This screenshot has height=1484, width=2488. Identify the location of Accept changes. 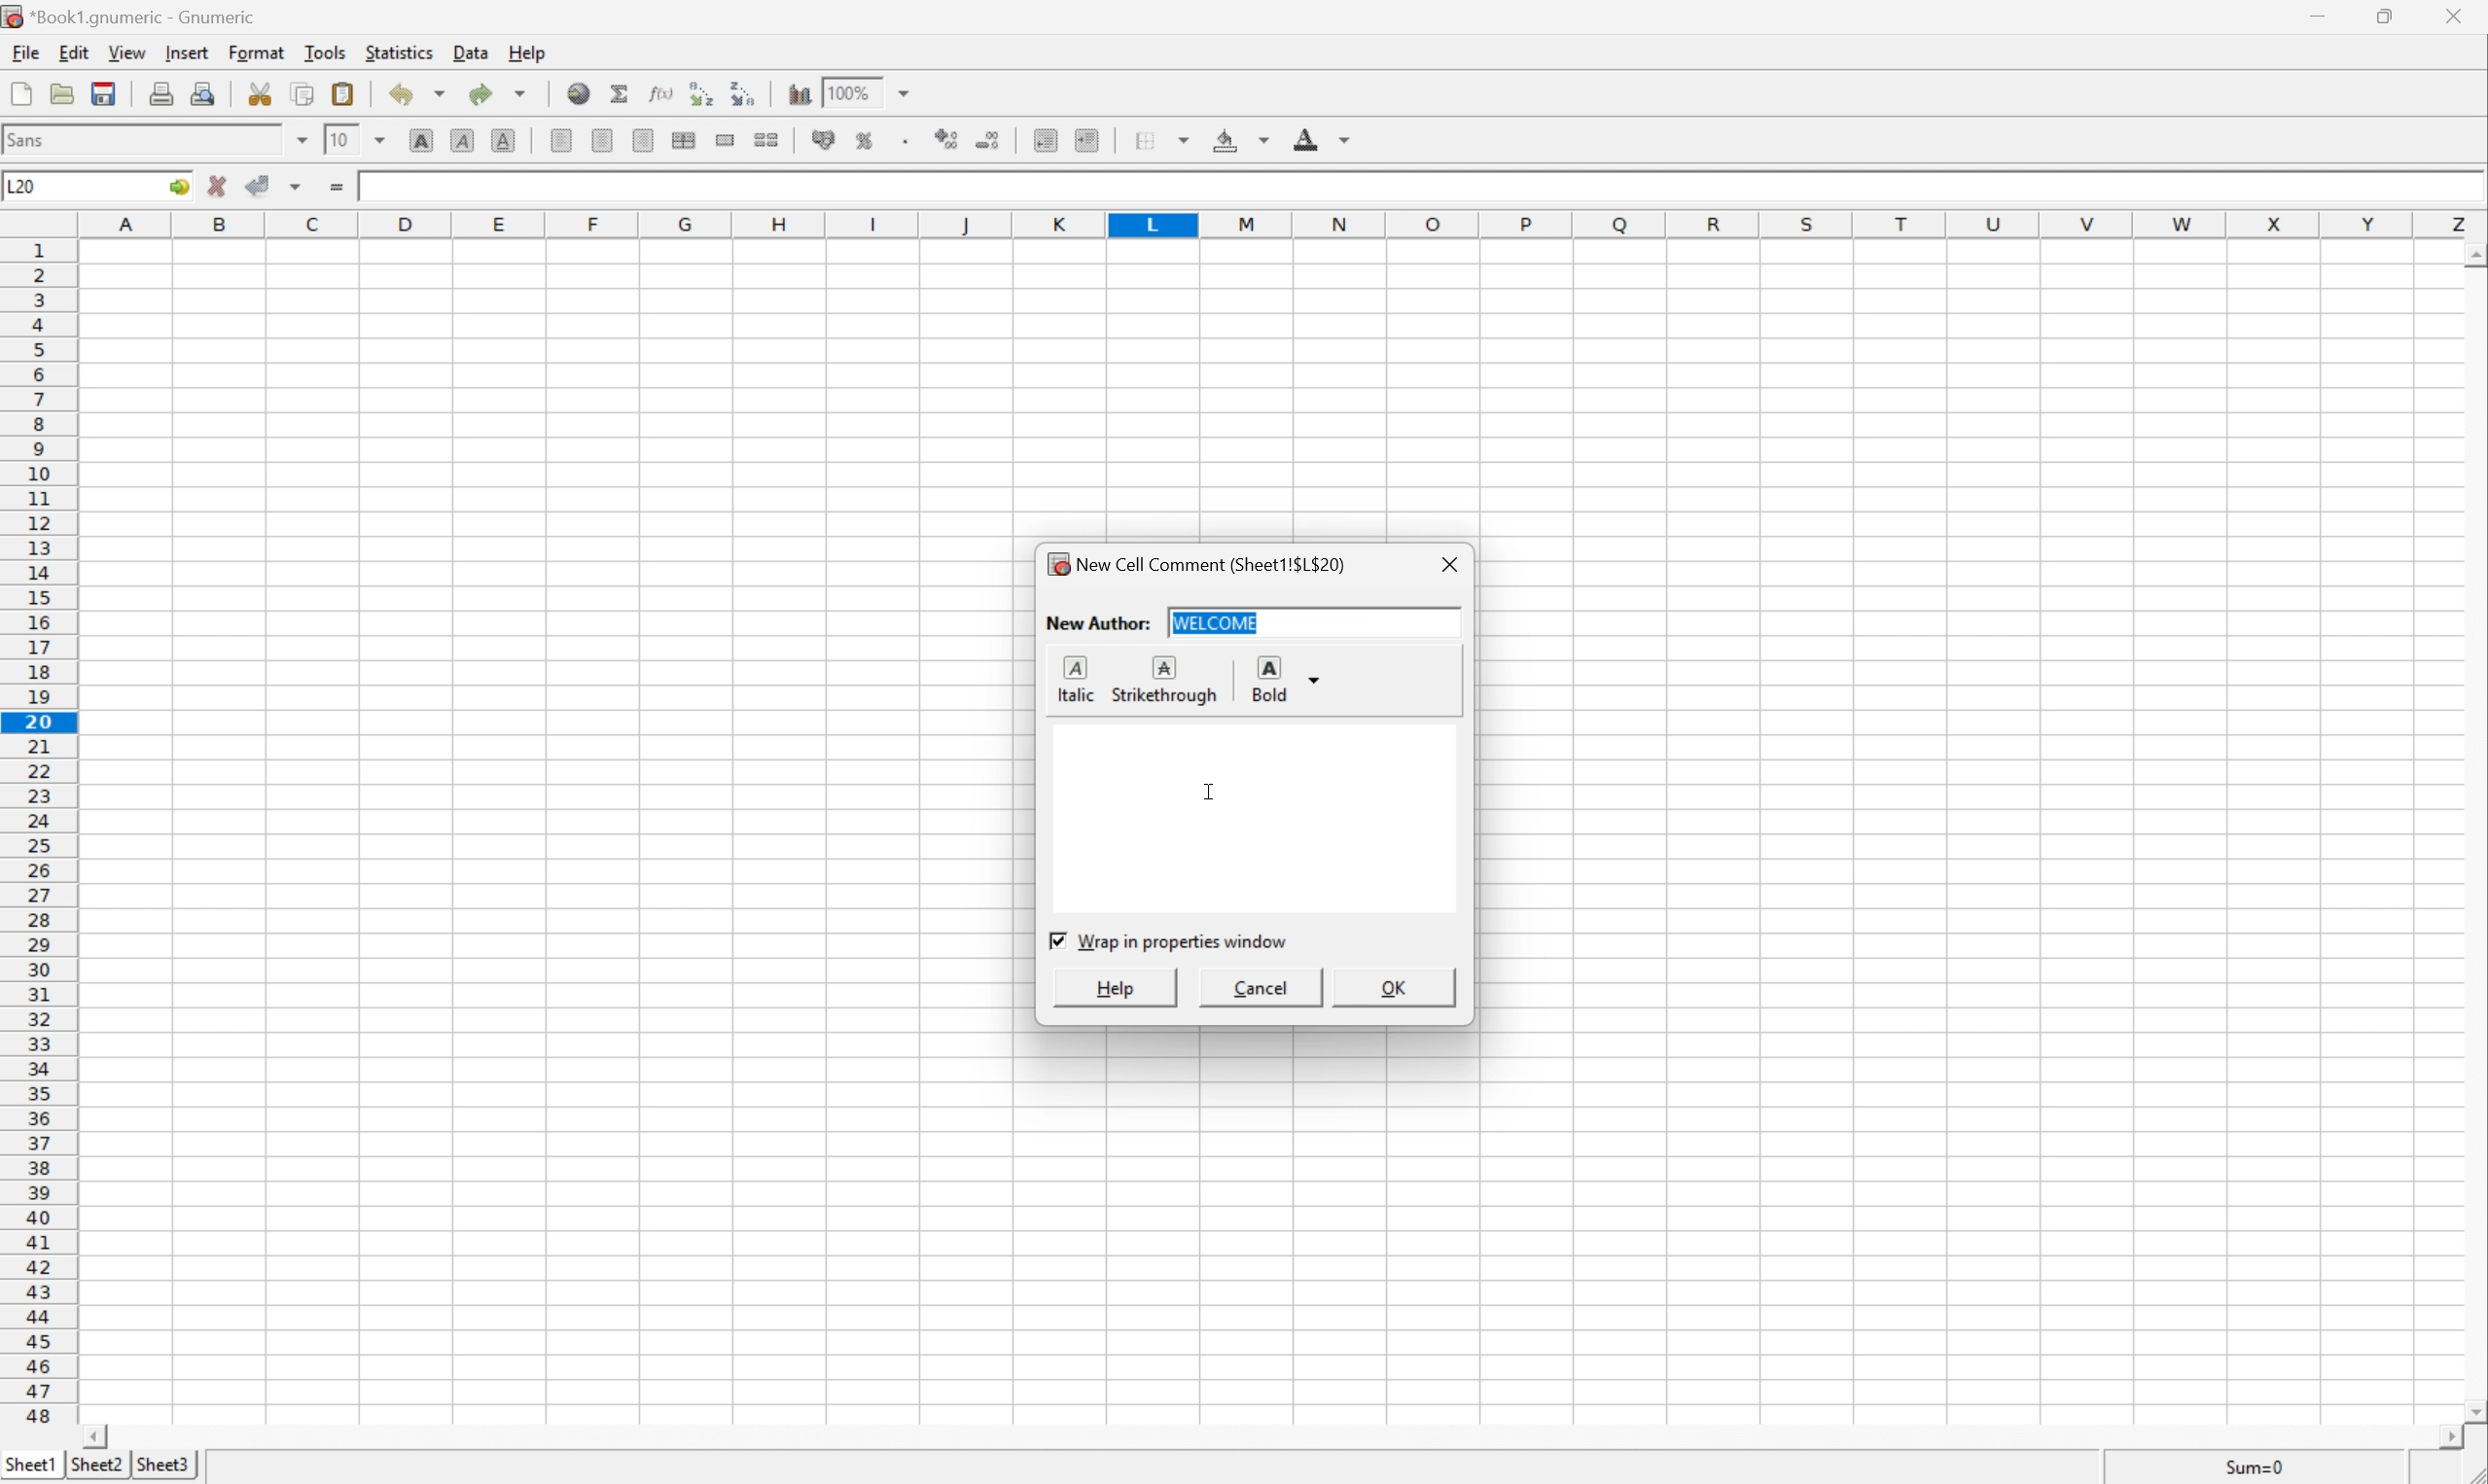
(258, 187).